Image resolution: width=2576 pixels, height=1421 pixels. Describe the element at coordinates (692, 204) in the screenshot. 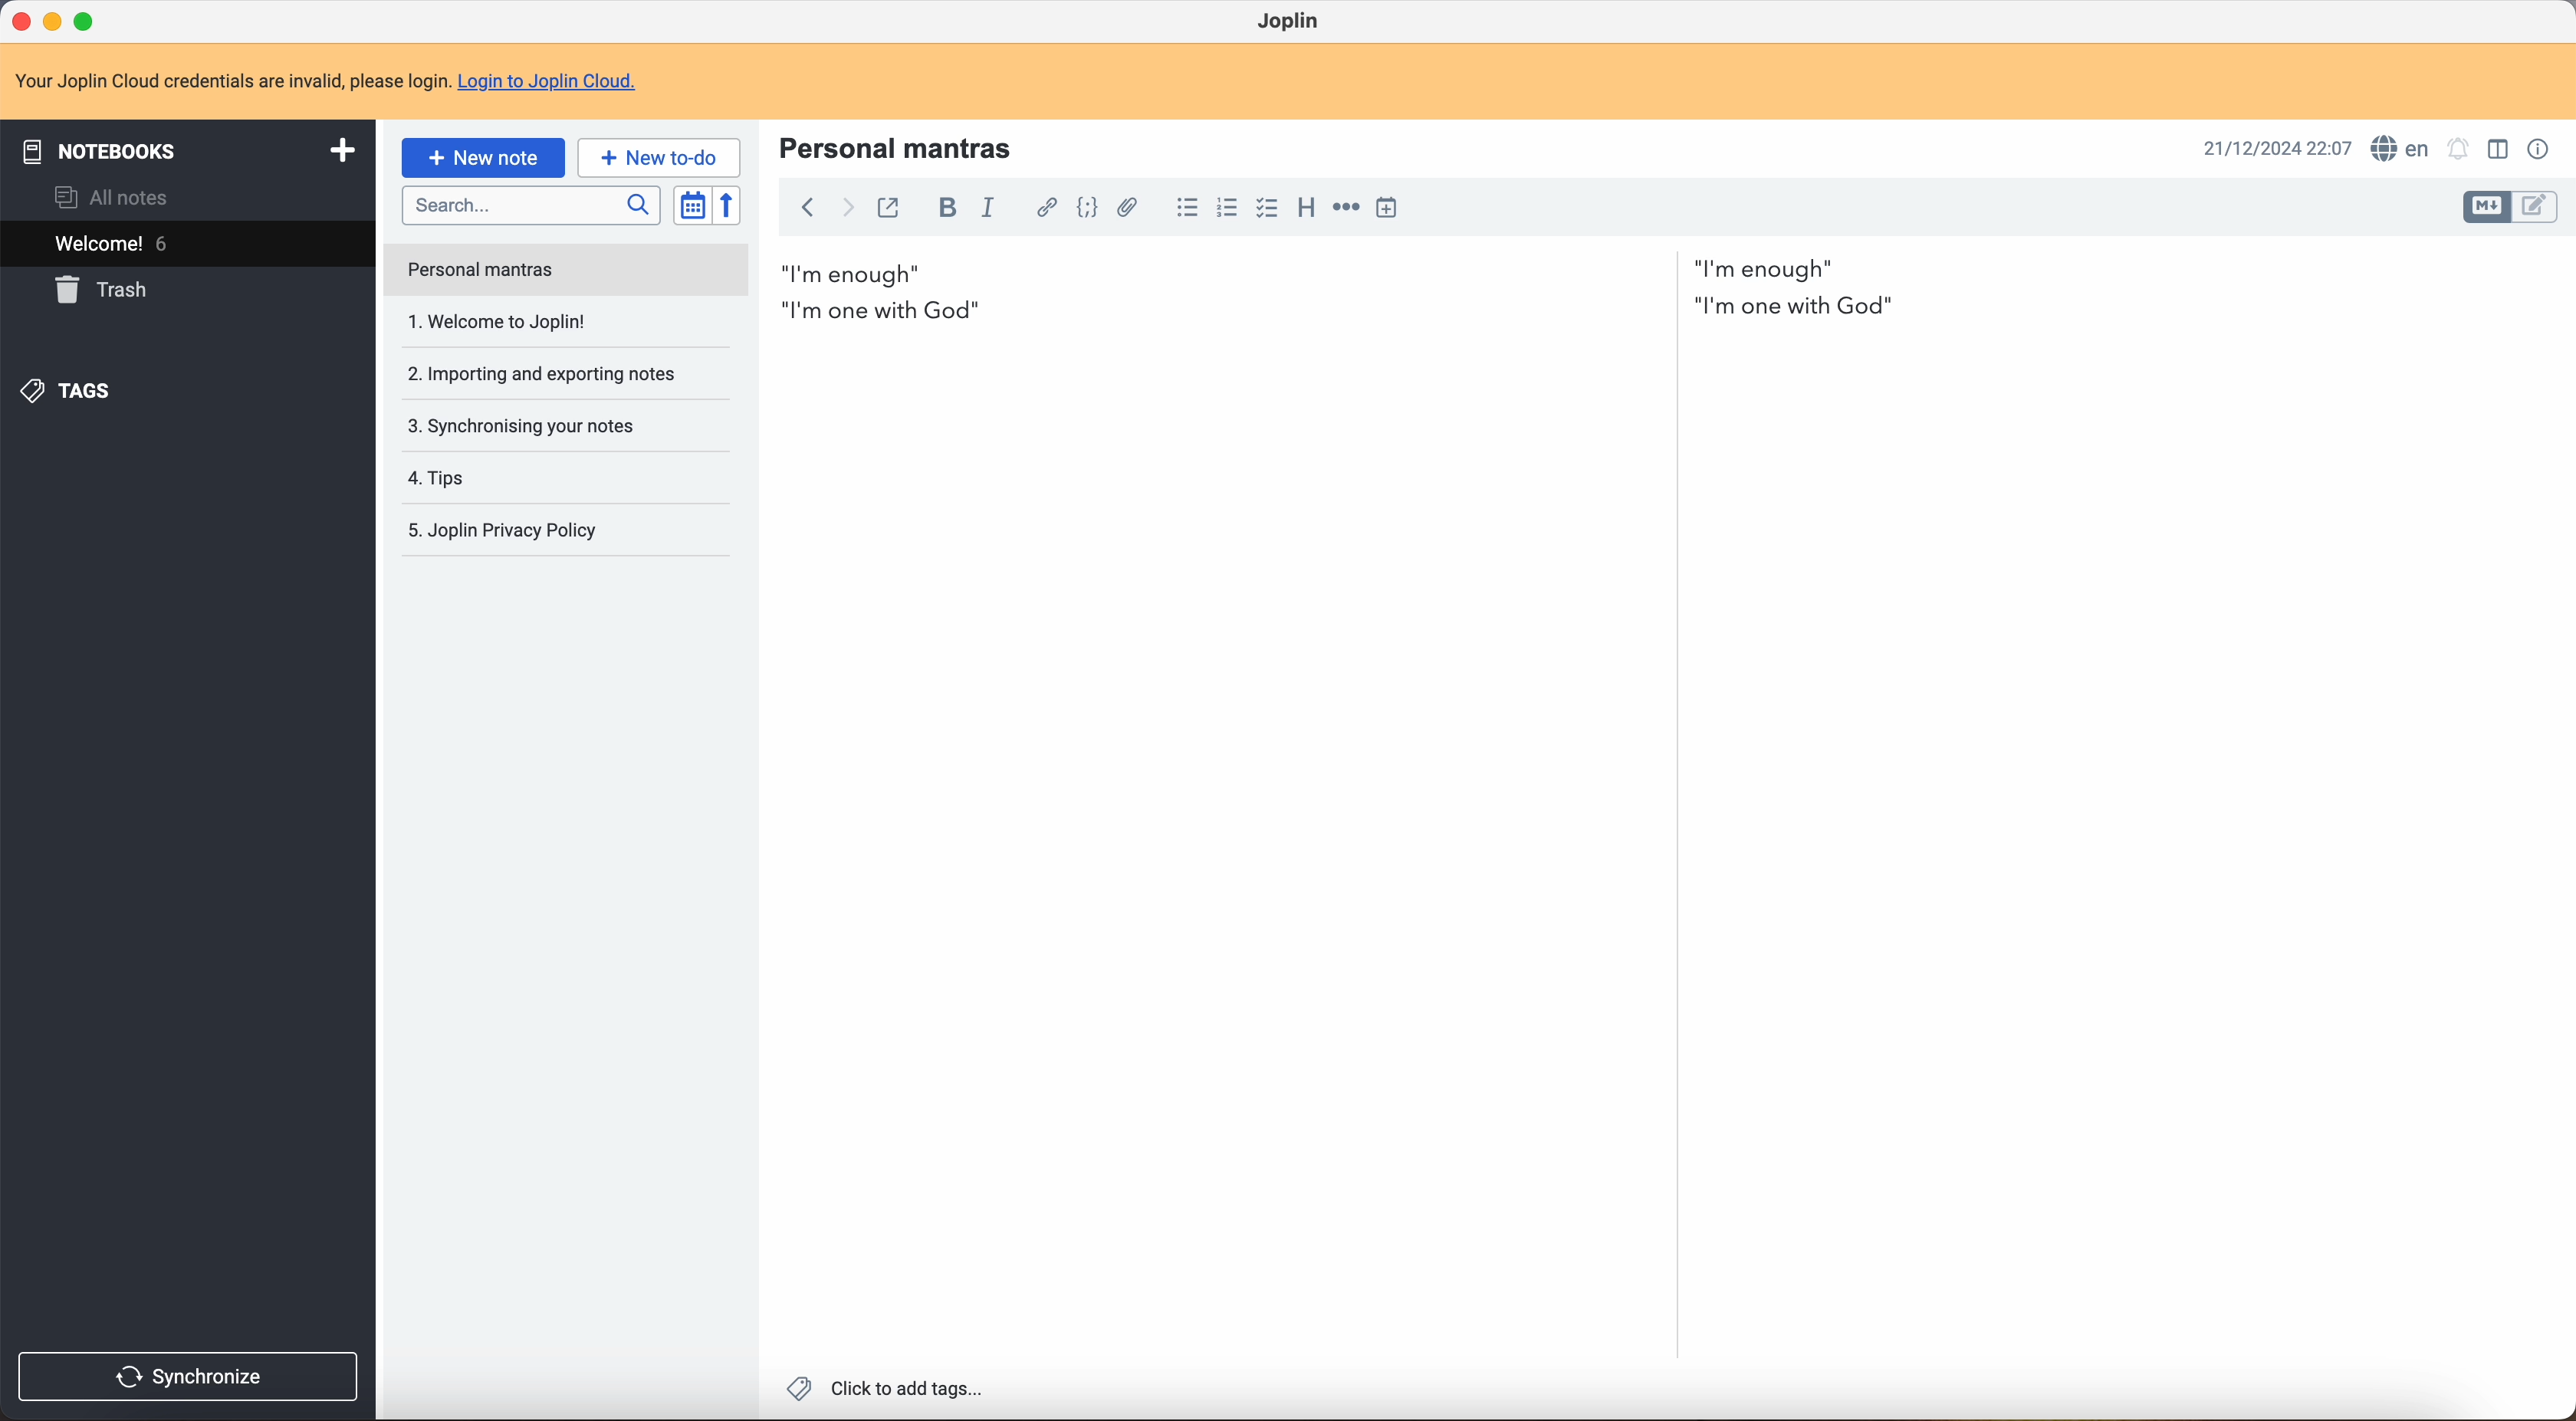

I see `toggle sort order field` at that location.